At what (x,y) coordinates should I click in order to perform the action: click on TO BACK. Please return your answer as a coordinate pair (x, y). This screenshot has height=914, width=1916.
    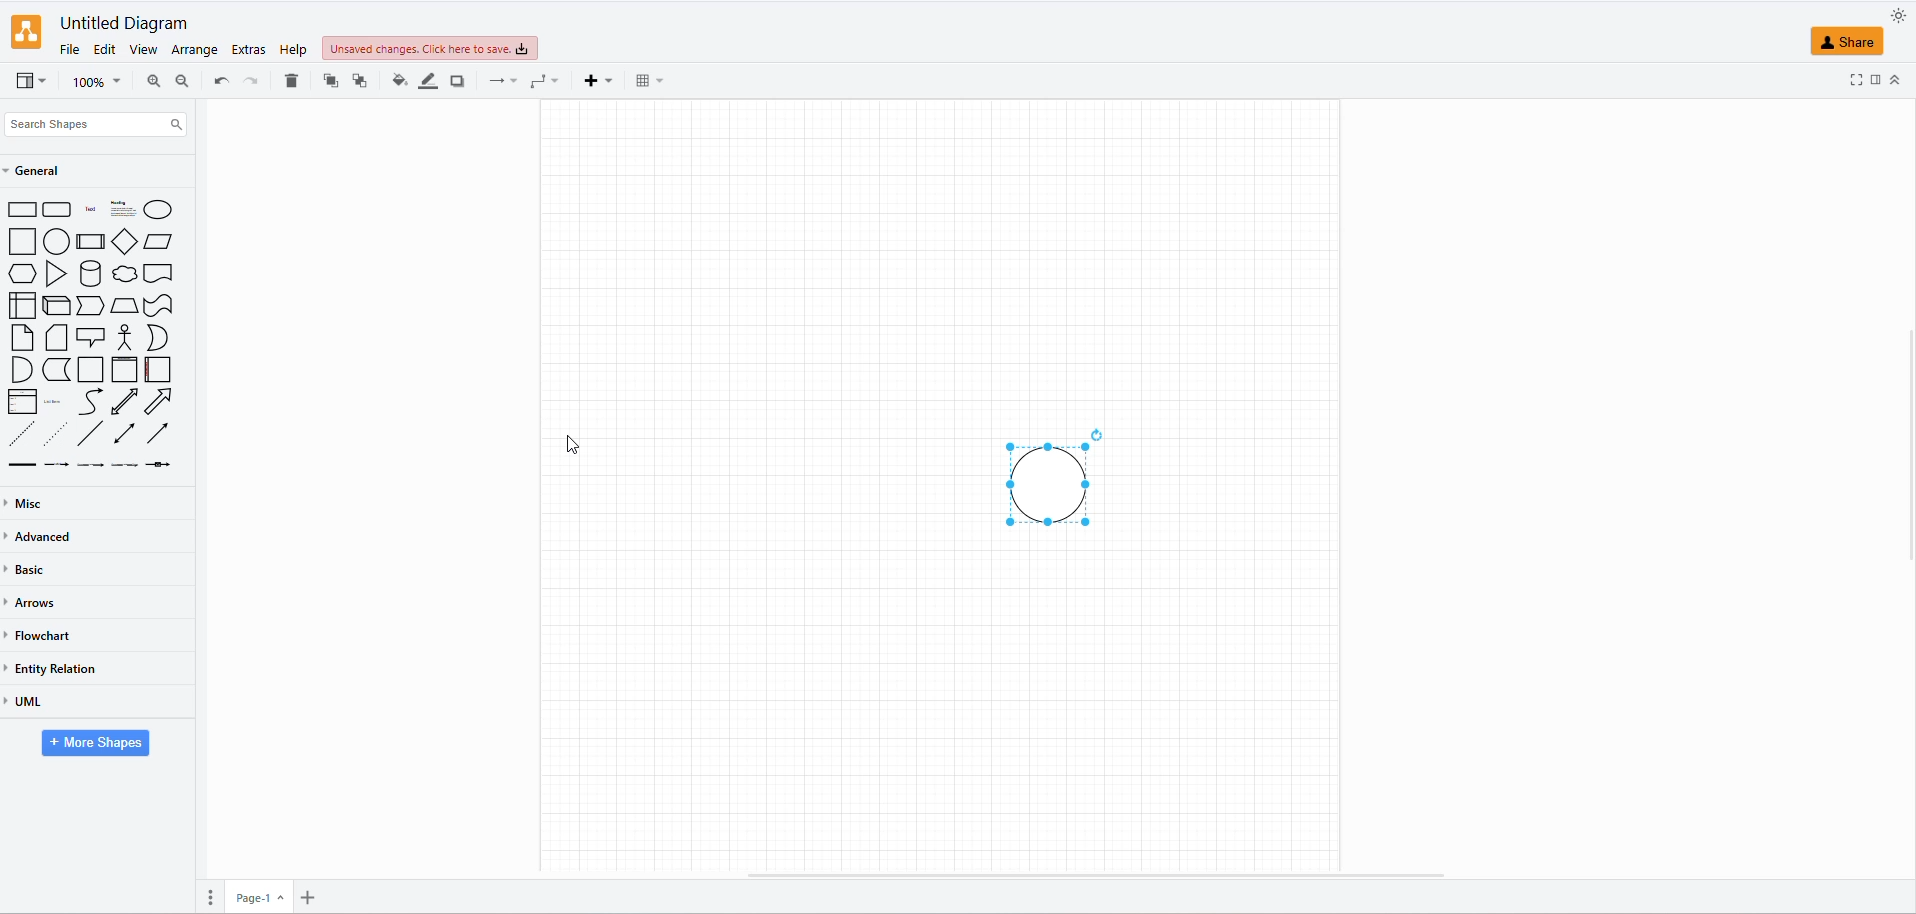
    Looking at the image, I should click on (357, 81).